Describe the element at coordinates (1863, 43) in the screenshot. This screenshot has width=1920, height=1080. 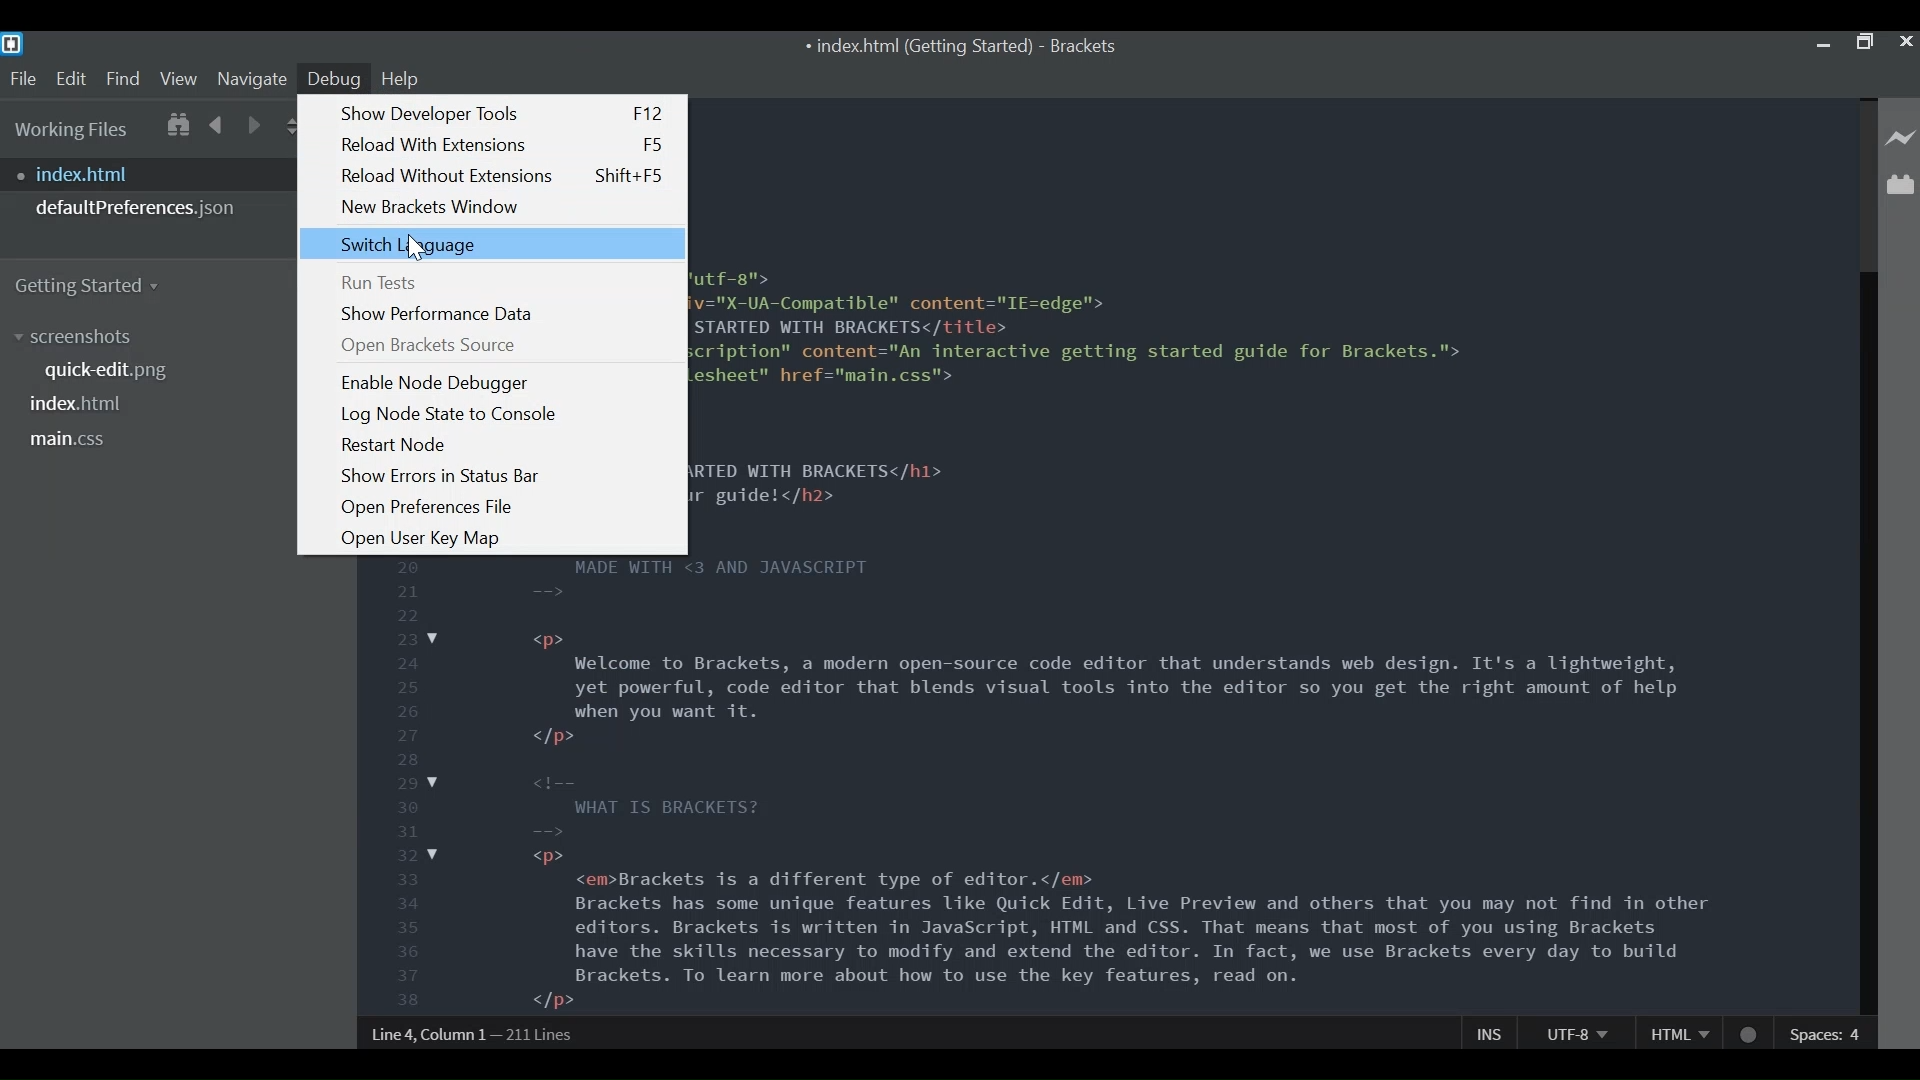
I see `Restore` at that location.